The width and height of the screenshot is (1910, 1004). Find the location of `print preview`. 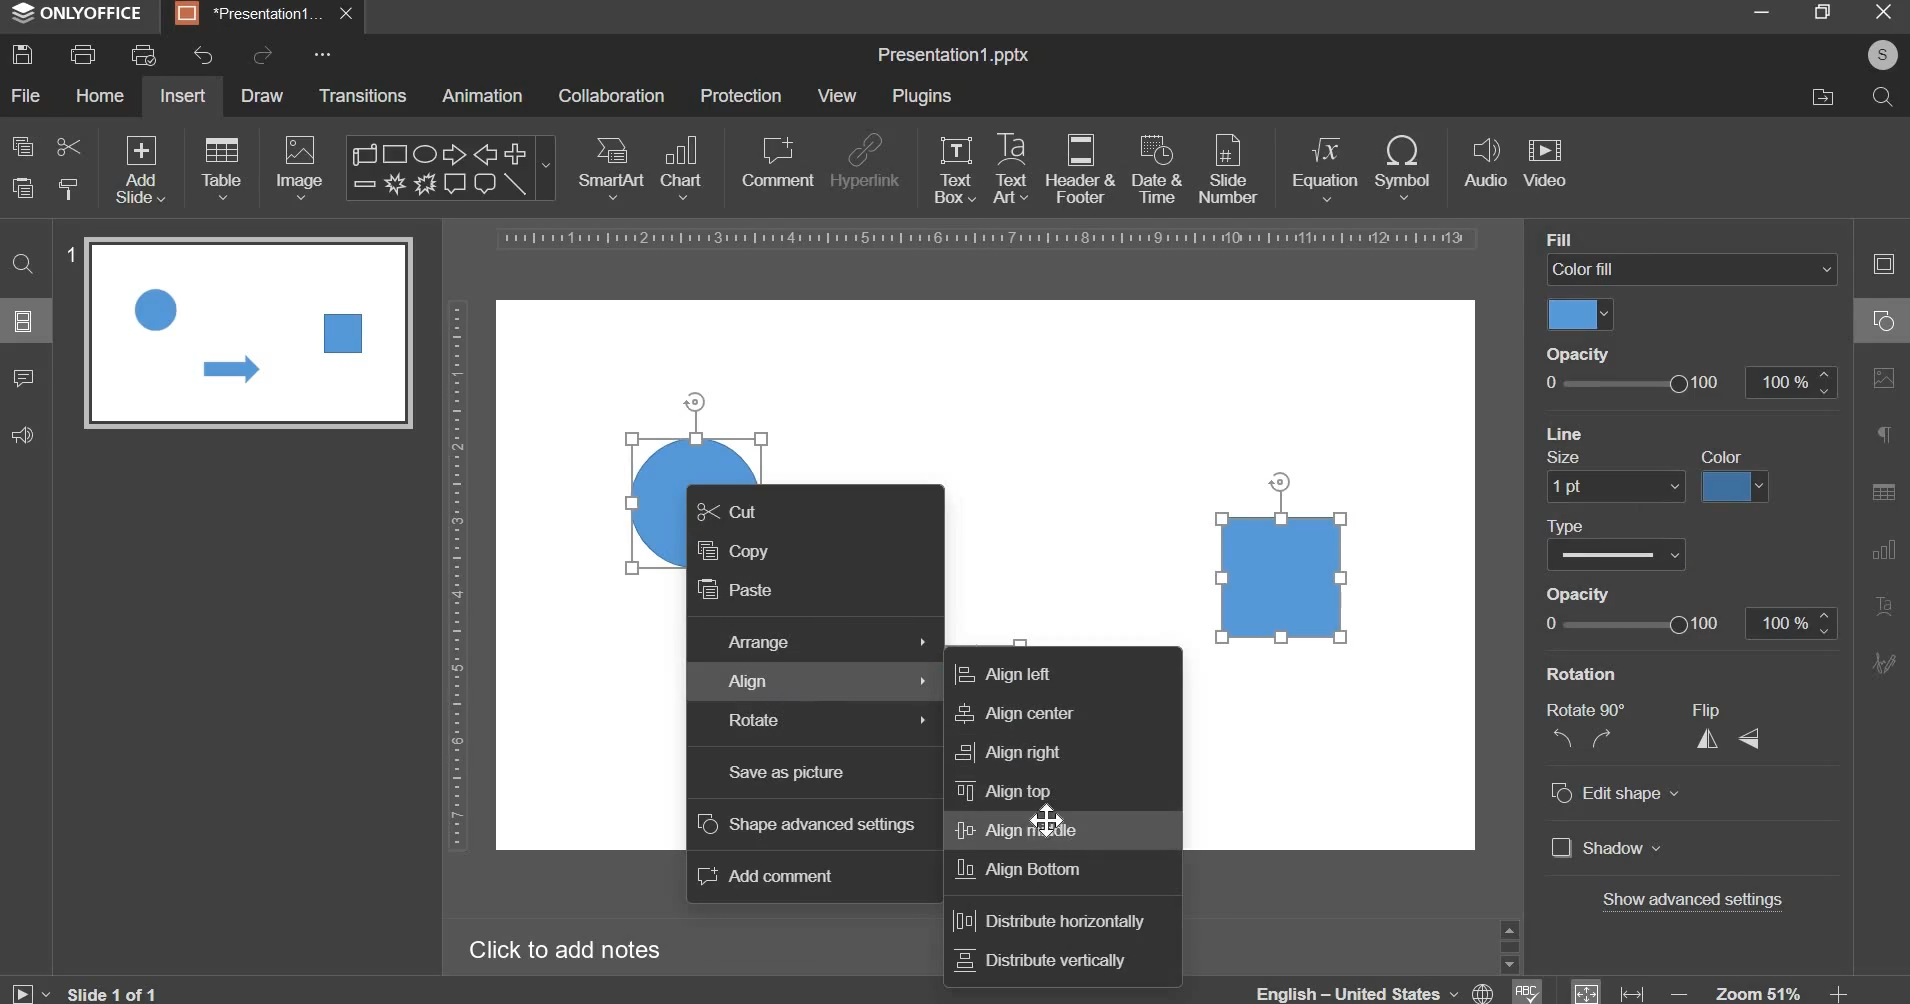

print preview is located at coordinates (143, 55).